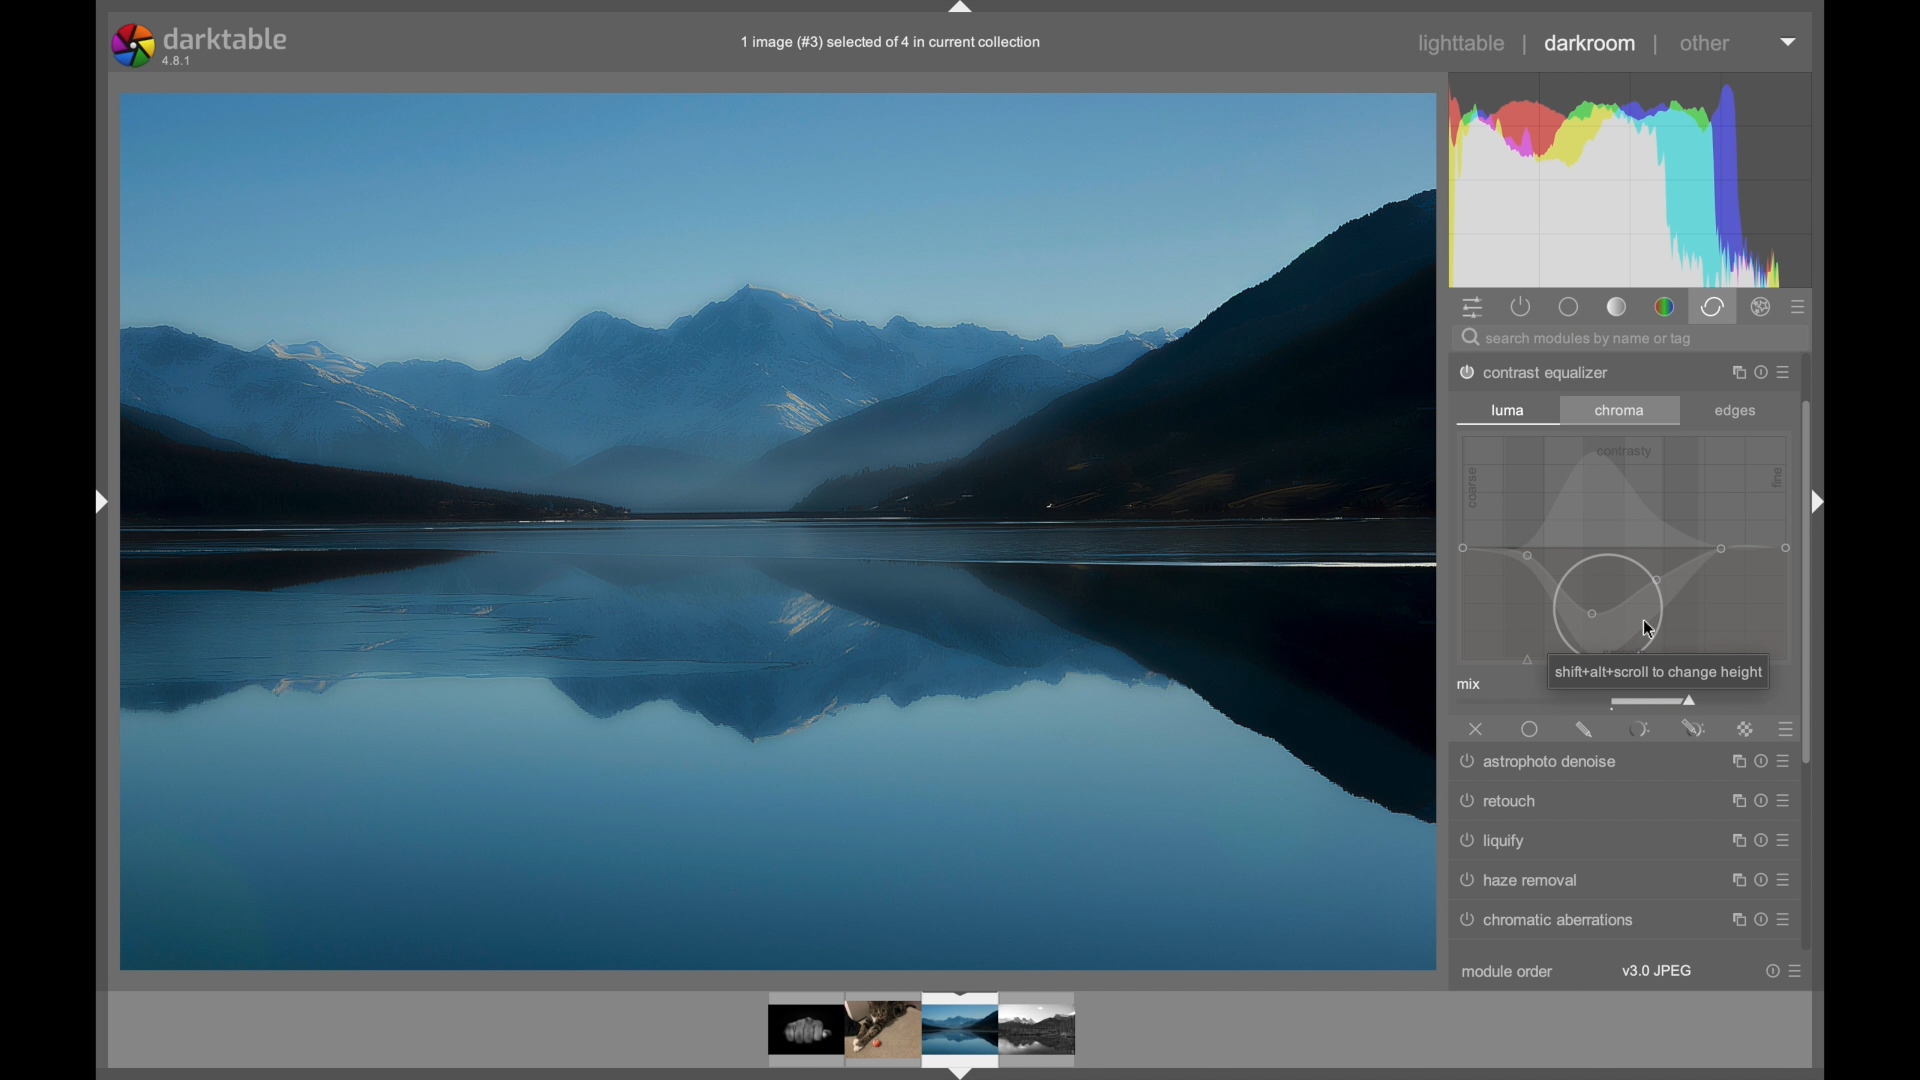 The width and height of the screenshot is (1920, 1080). I want to click on dropdown, so click(1789, 42).